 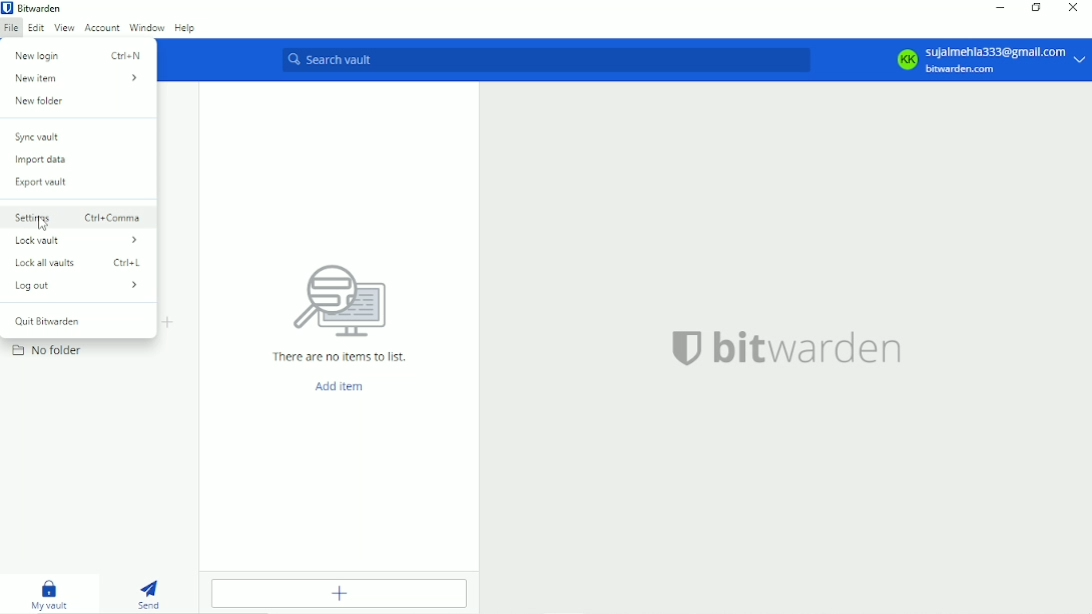 I want to click on Close, so click(x=1074, y=9).